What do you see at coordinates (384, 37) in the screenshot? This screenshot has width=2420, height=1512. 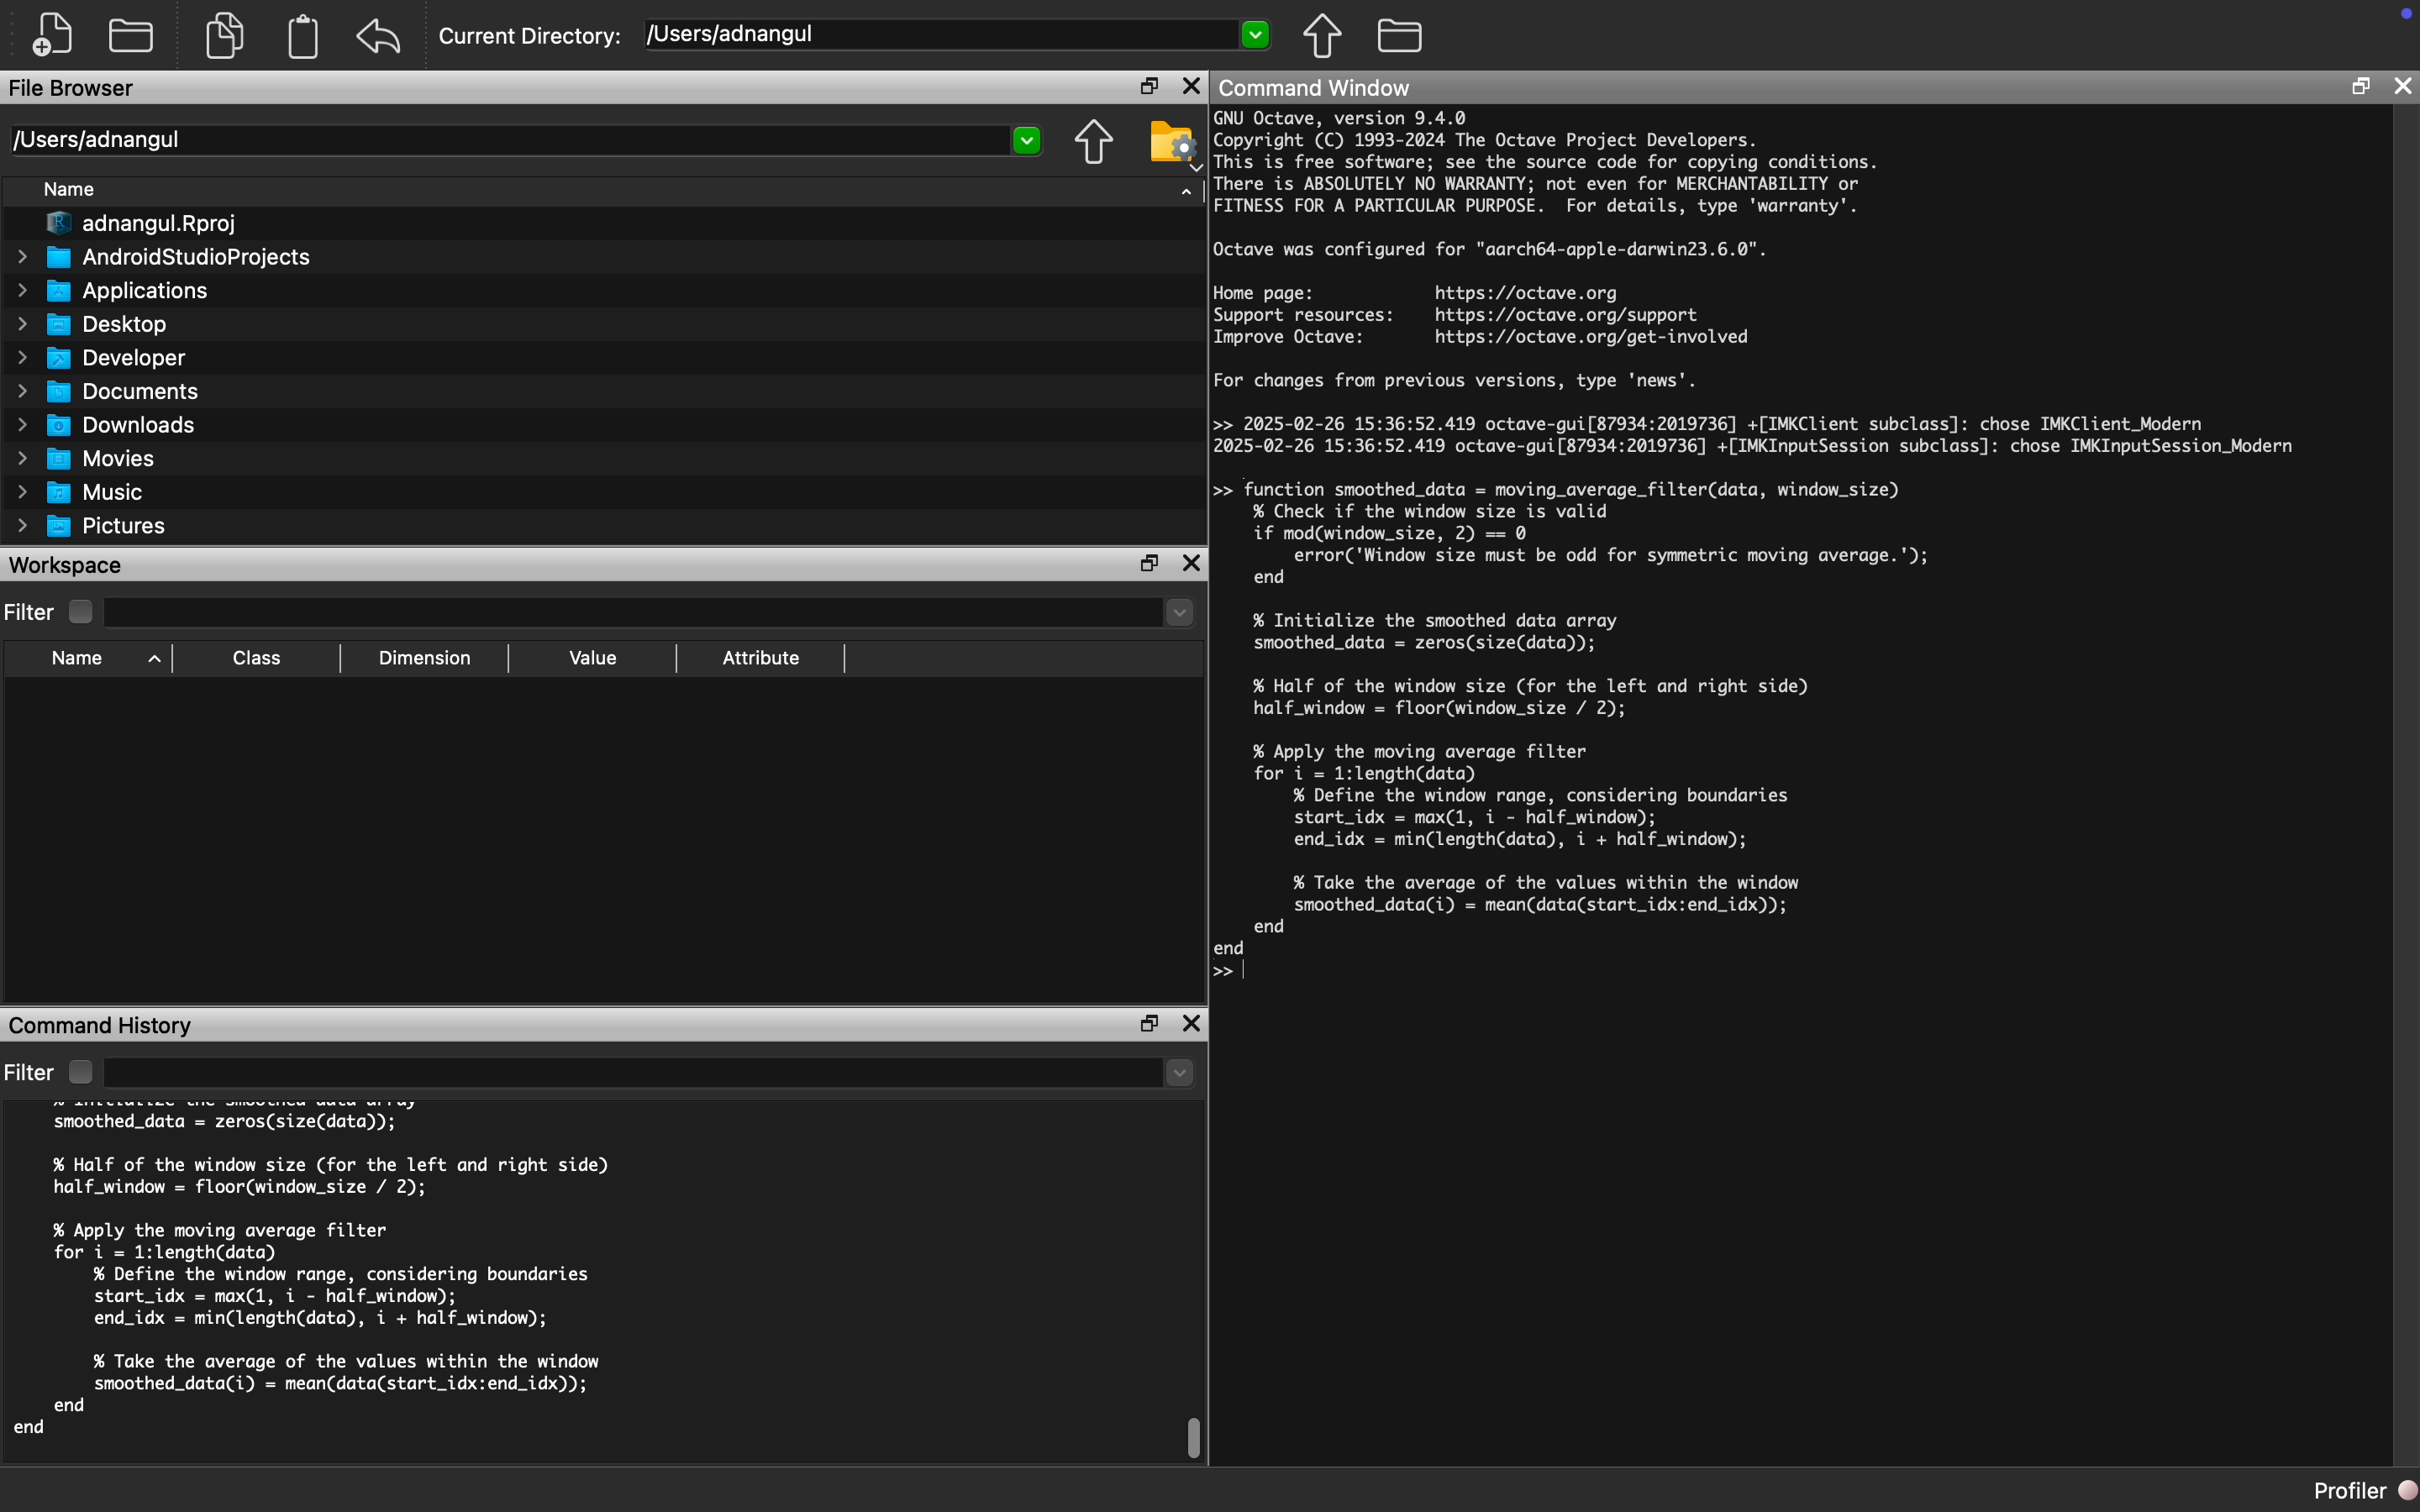 I see `Redo` at bounding box center [384, 37].